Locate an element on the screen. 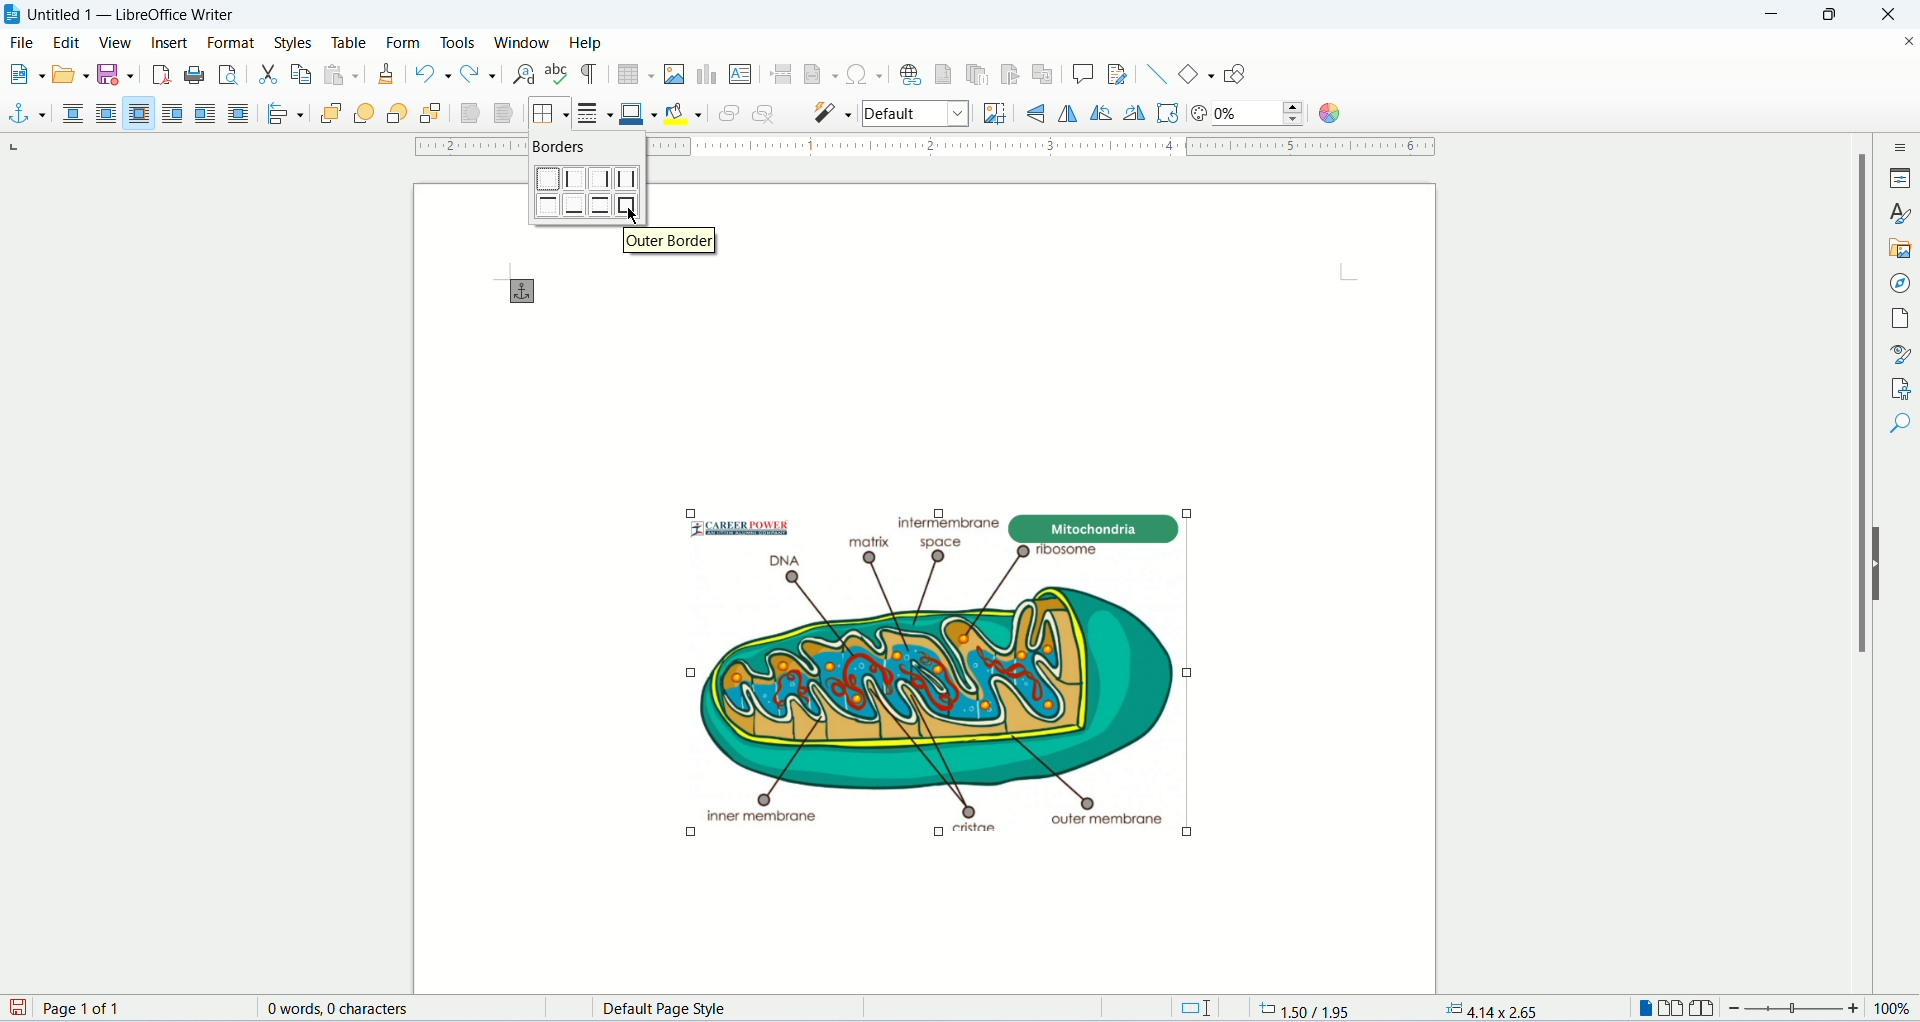 Image resolution: width=1920 pixels, height=1022 pixels. after is located at coordinates (206, 114).